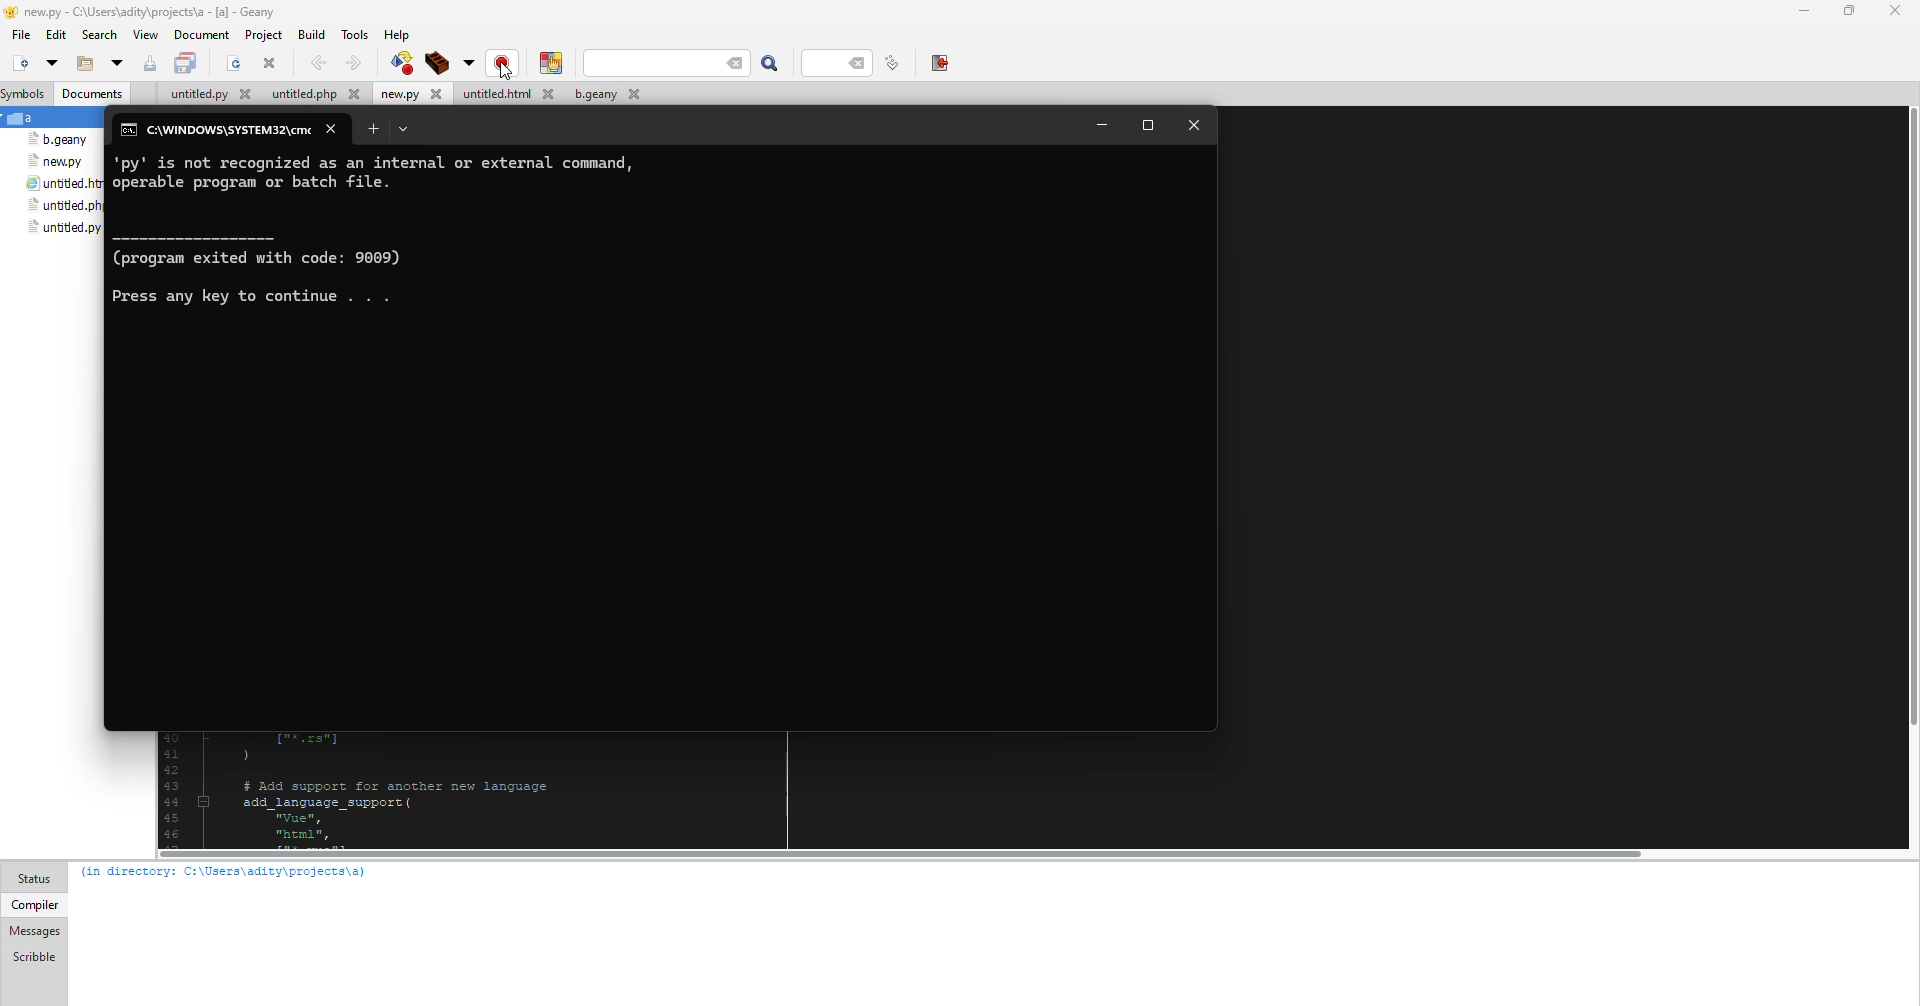 This screenshot has height=1006, width=1920. What do you see at coordinates (18, 34) in the screenshot?
I see `file` at bounding box center [18, 34].